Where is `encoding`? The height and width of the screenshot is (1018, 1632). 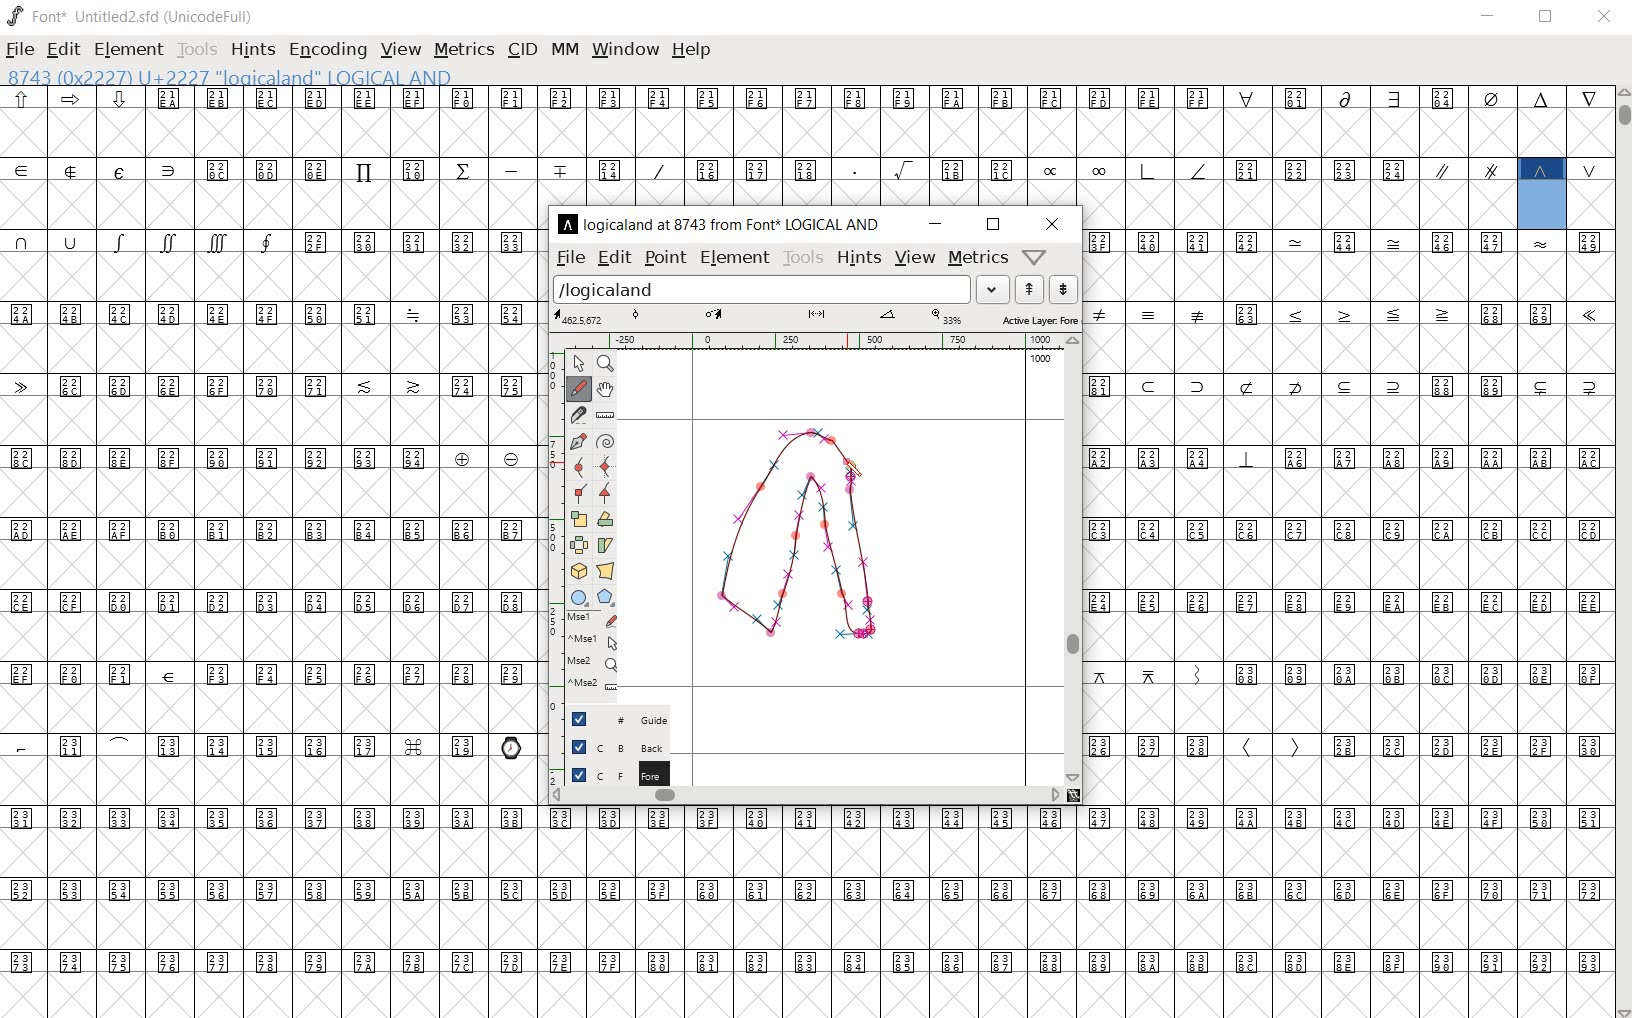 encoding is located at coordinates (330, 50).